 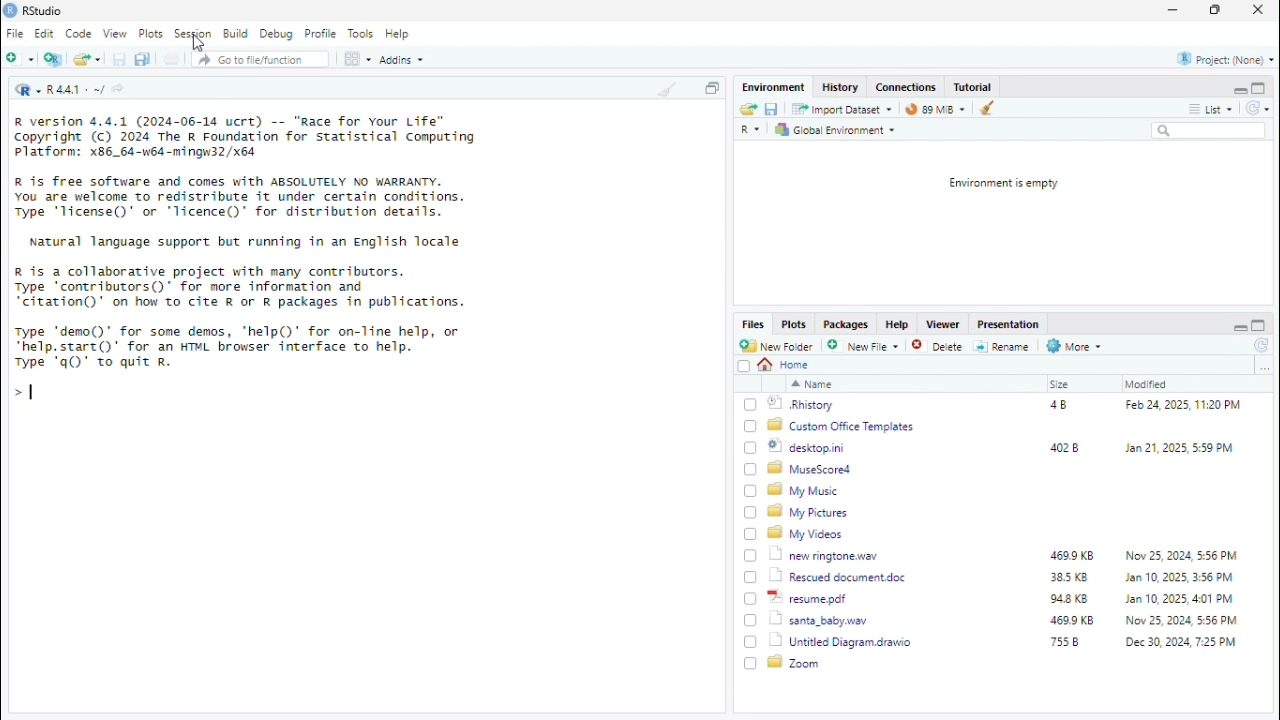 What do you see at coordinates (261, 59) in the screenshot?
I see `Go to file/function` at bounding box center [261, 59].